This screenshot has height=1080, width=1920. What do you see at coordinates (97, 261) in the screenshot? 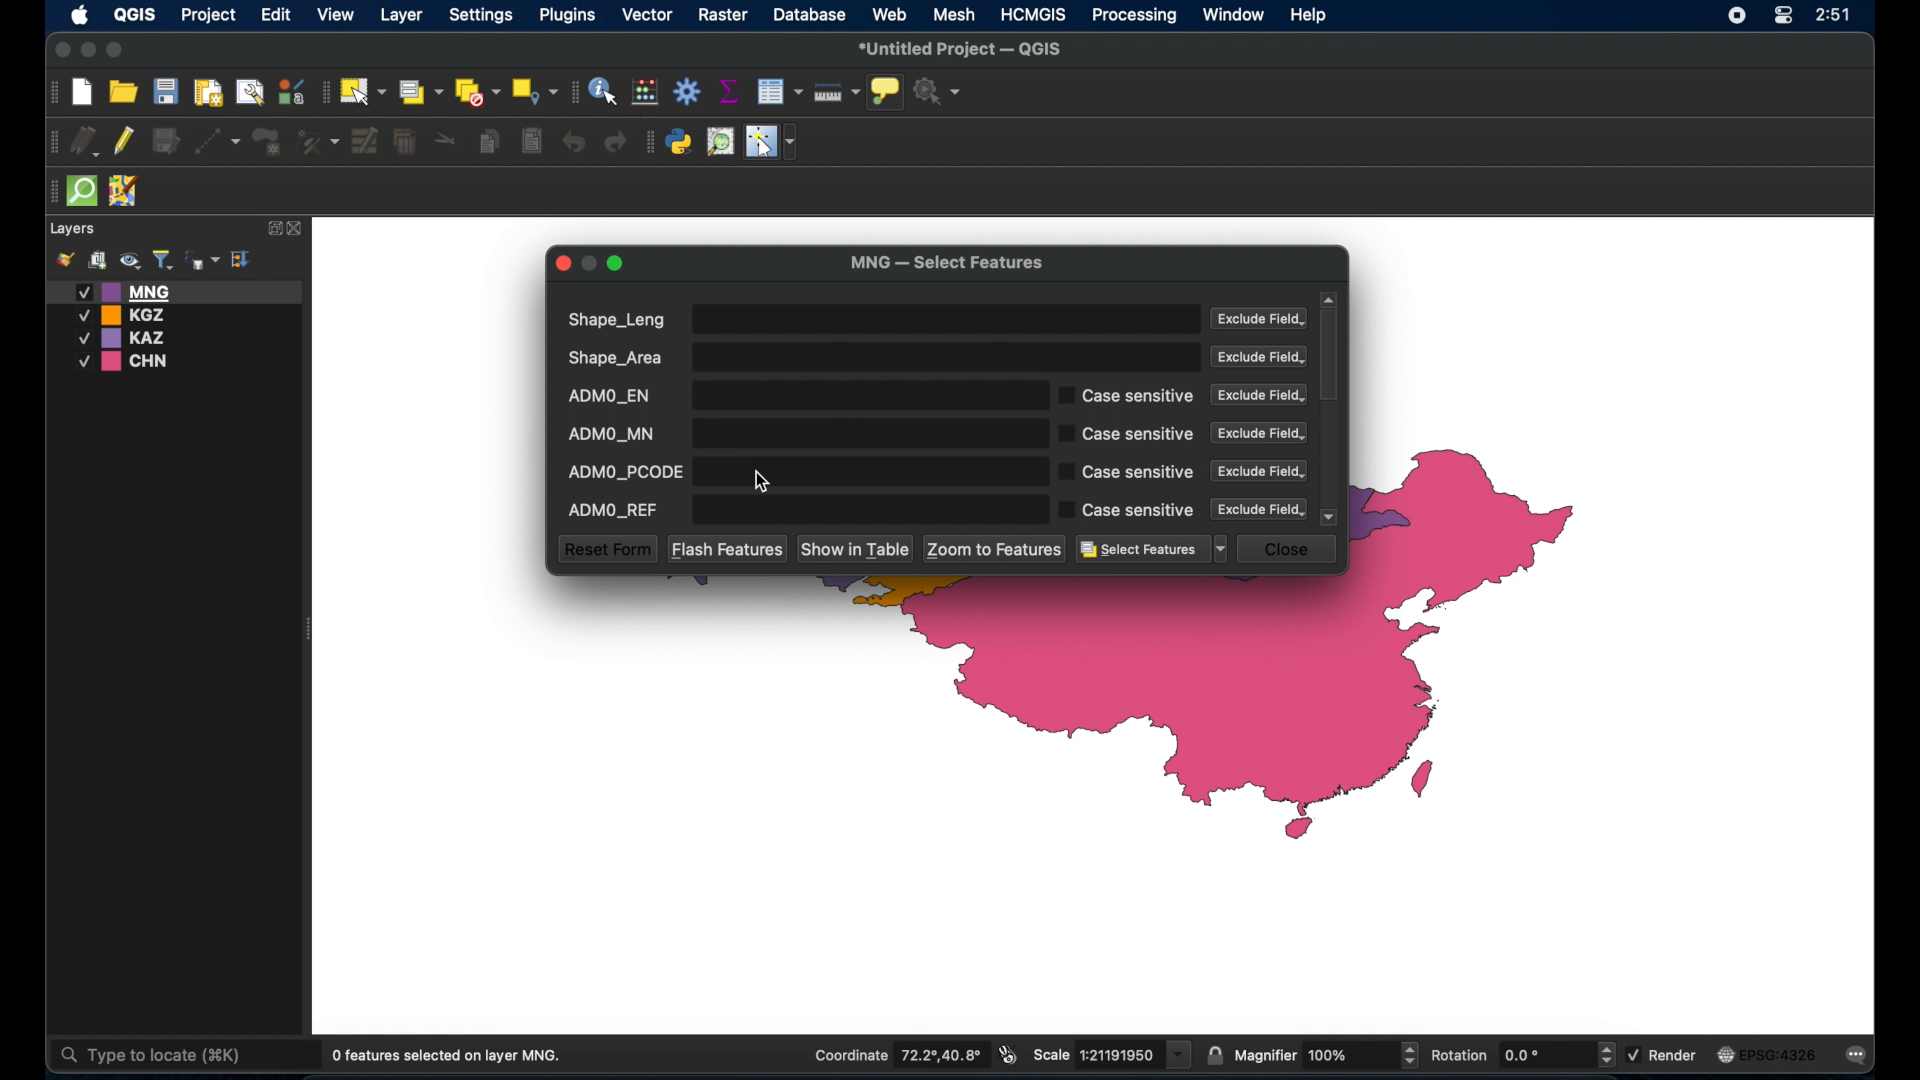
I see `add group` at bounding box center [97, 261].